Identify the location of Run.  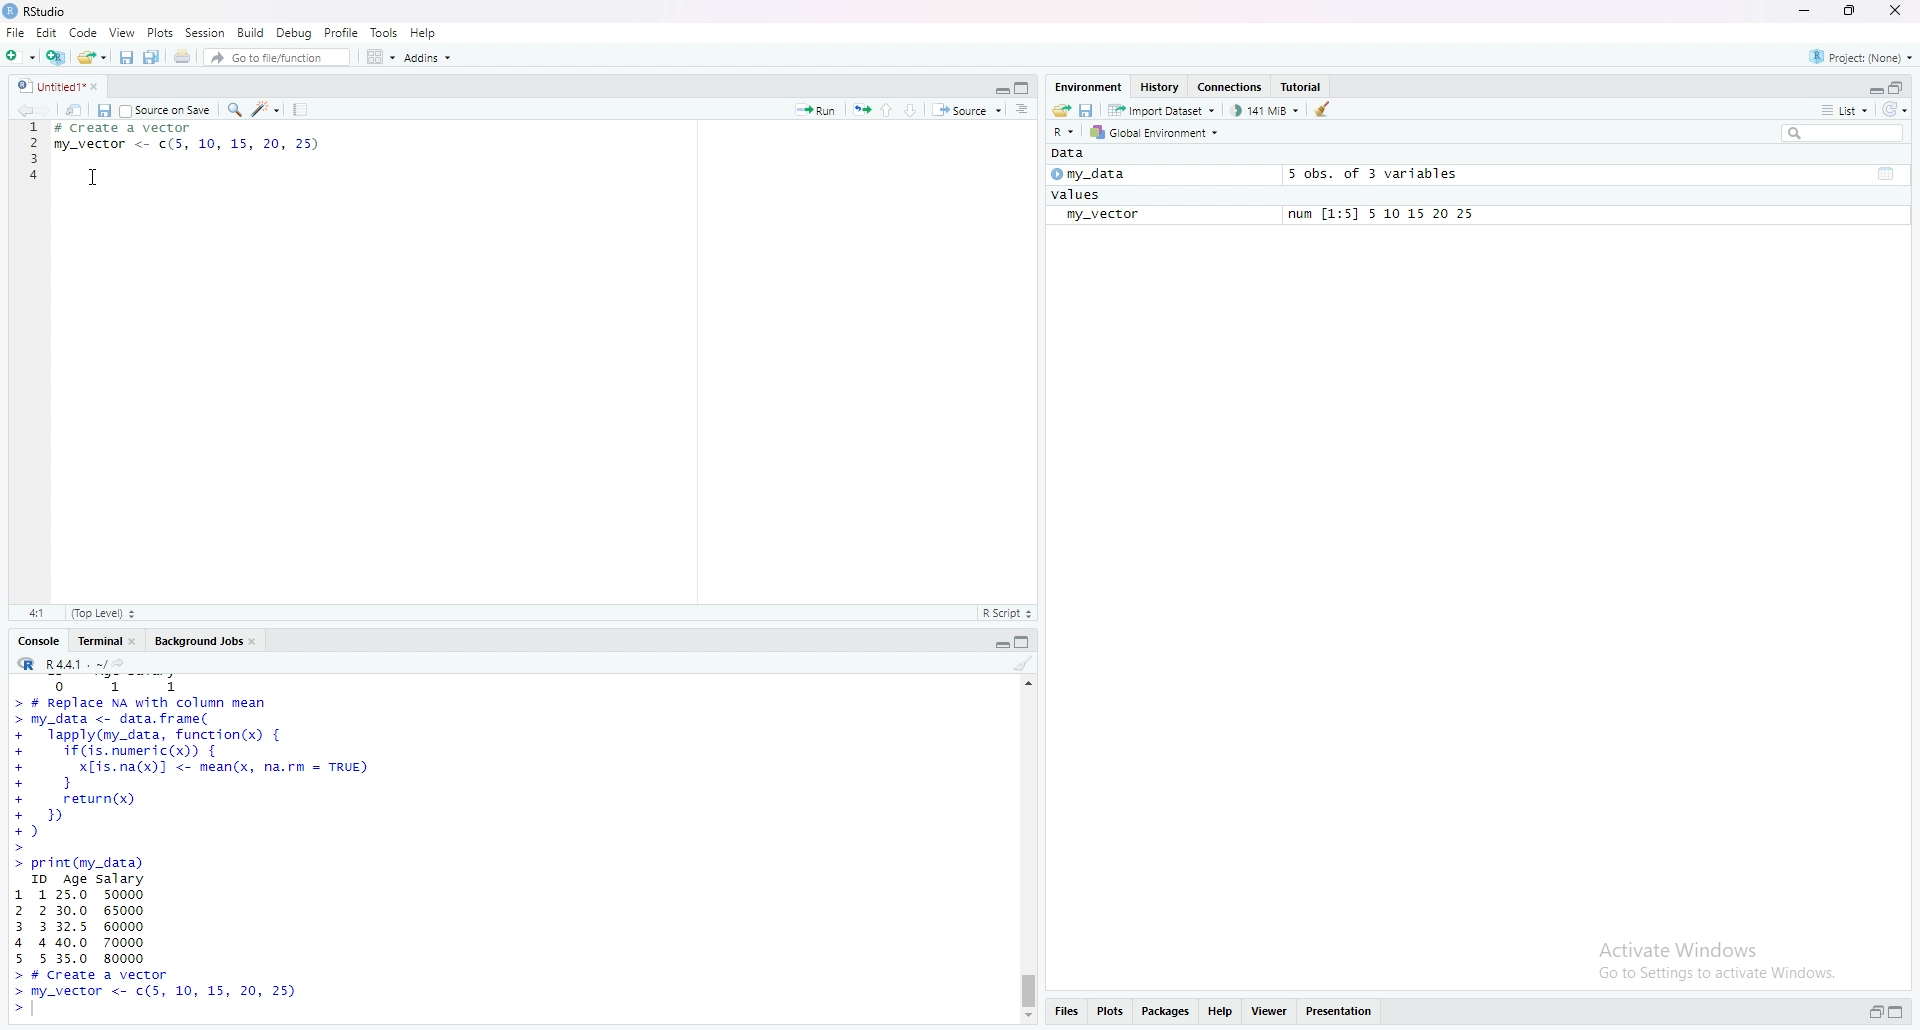
(817, 109).